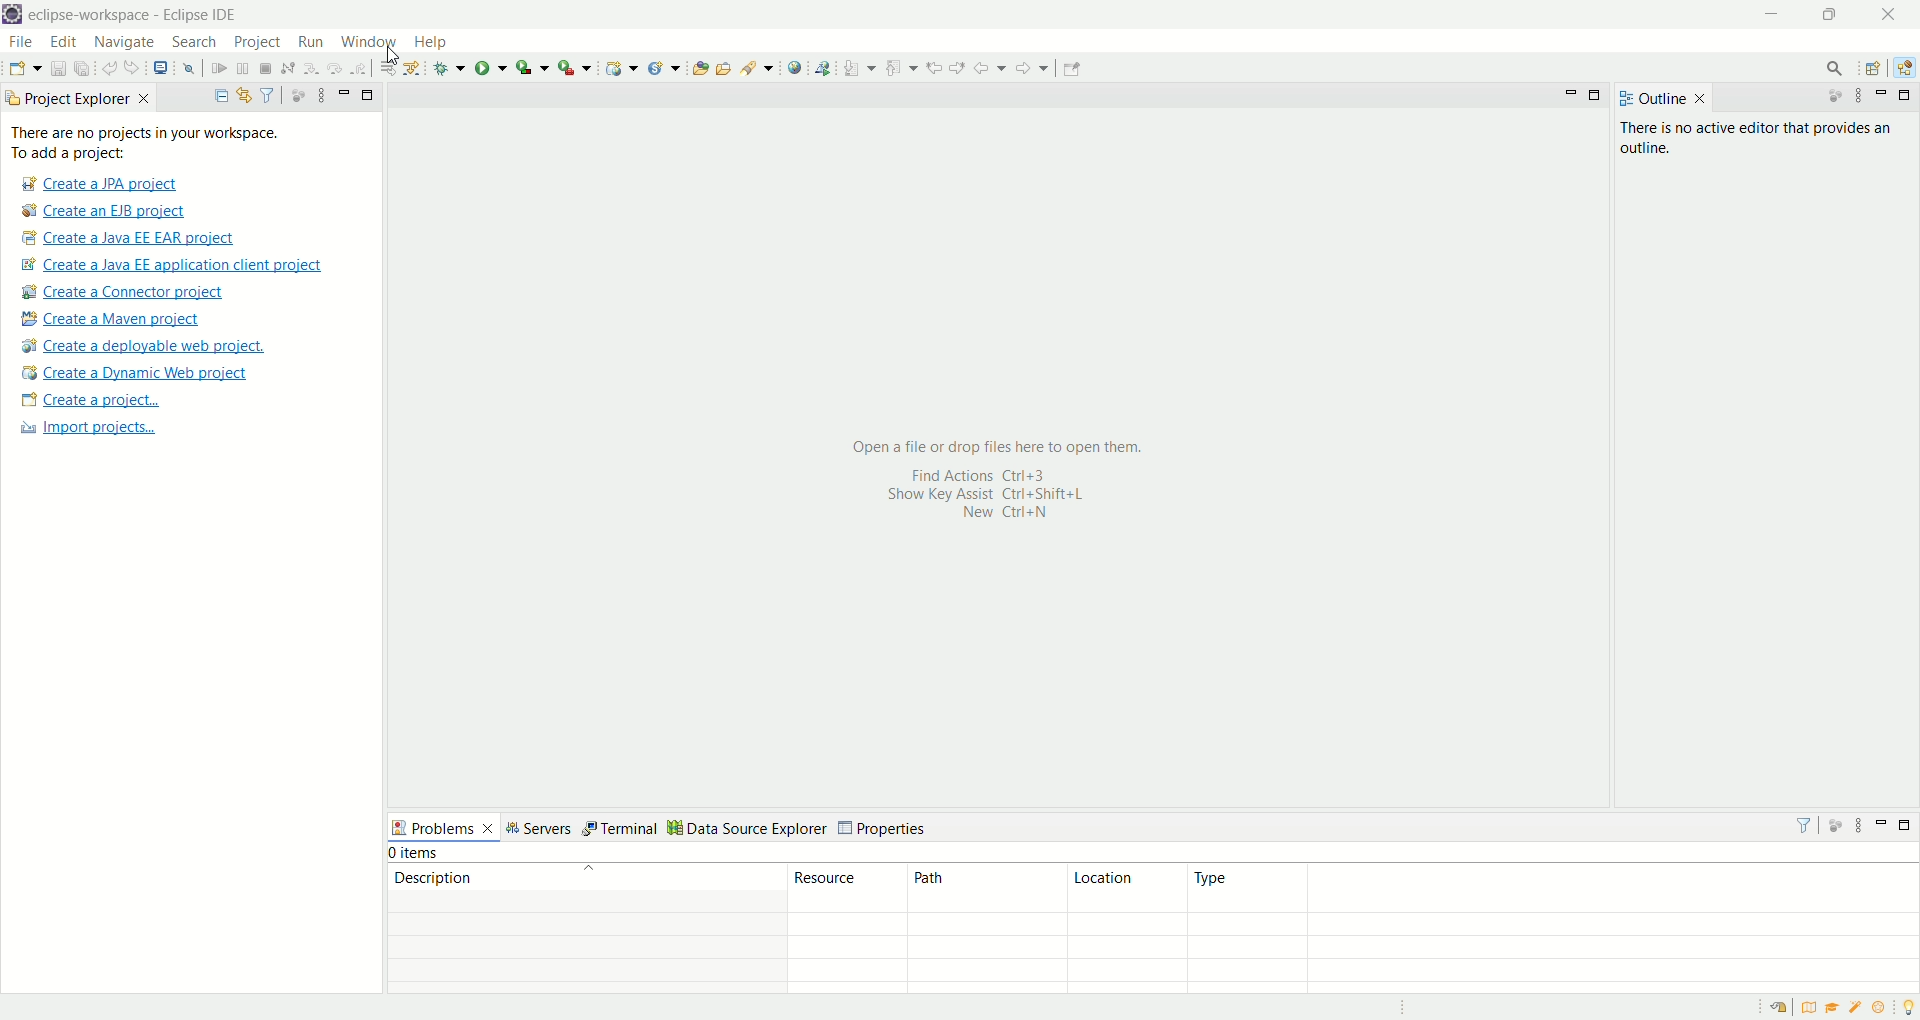 The height and width of the screenshot is (1020, 1920). What do you see at coordinates (1074, 70) in the screenshot?
I see `pin editor` at bounding box center [1074, 70].